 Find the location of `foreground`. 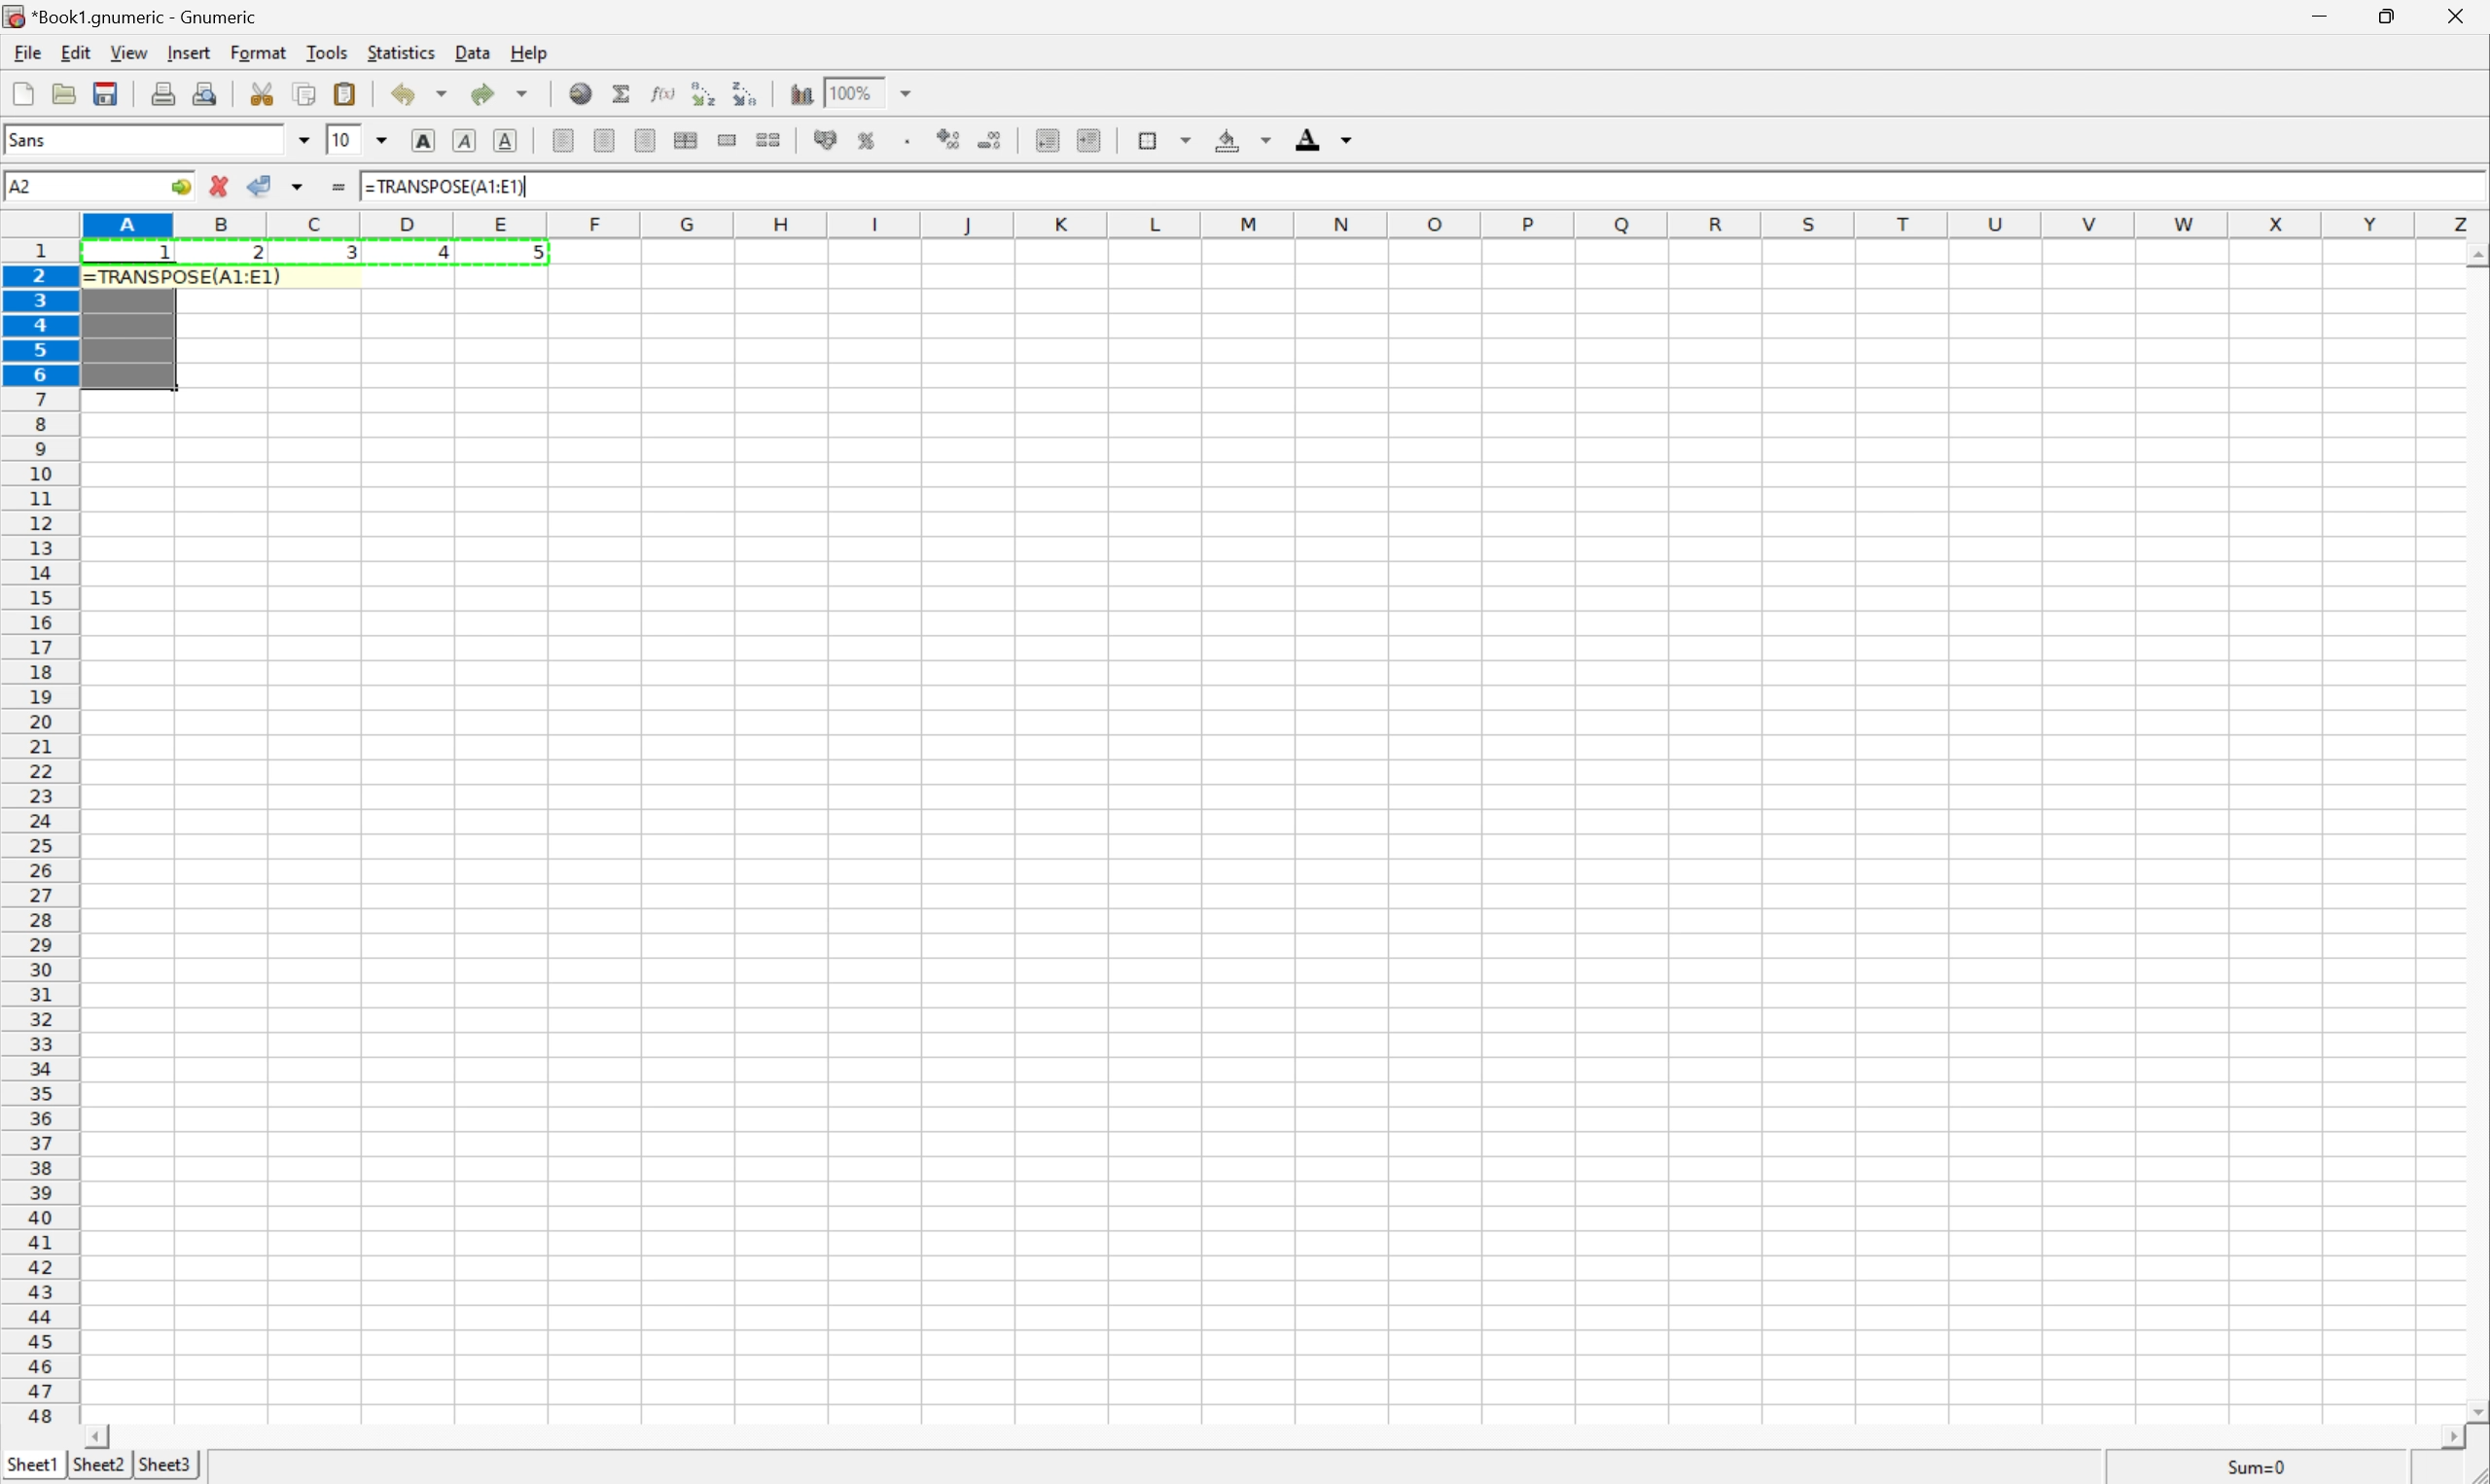

foreground is located at coordinates (1328, 141).